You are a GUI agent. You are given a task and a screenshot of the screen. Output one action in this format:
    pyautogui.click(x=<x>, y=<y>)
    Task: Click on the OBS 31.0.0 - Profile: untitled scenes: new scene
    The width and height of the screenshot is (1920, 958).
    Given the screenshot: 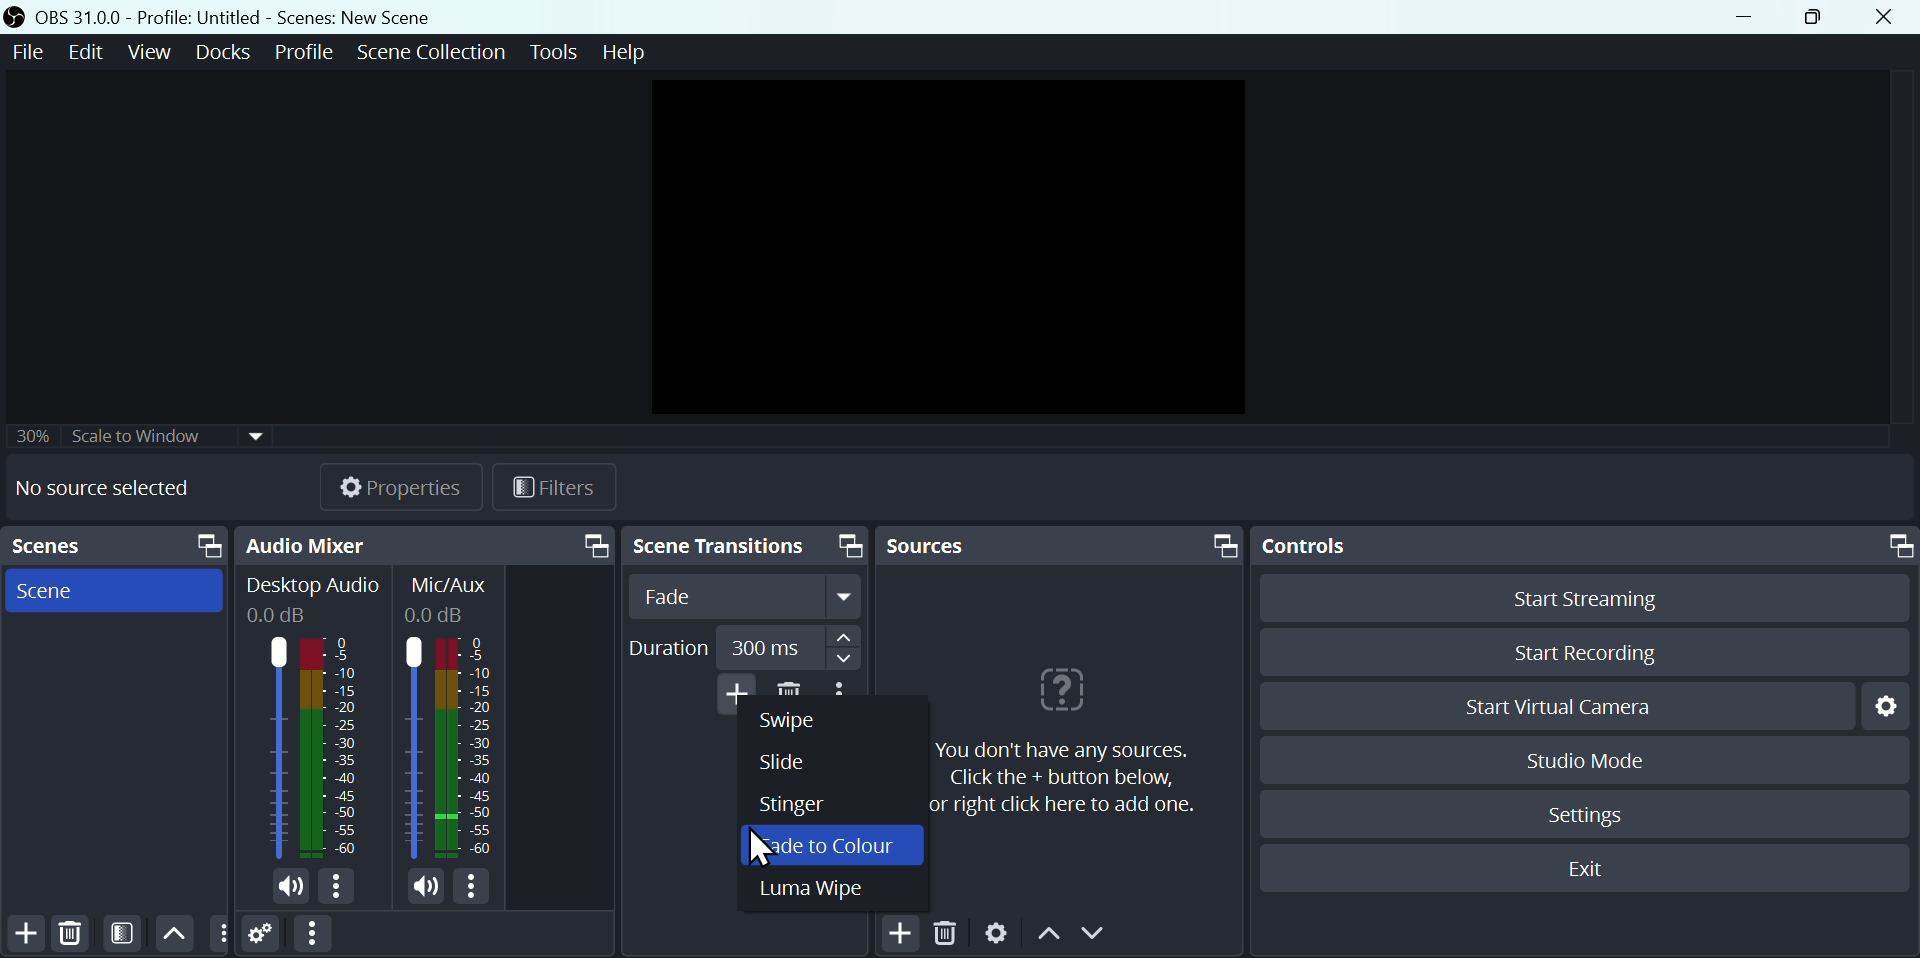 What is the action you would take?
    pyautogui.click(x=227, y=16)
    